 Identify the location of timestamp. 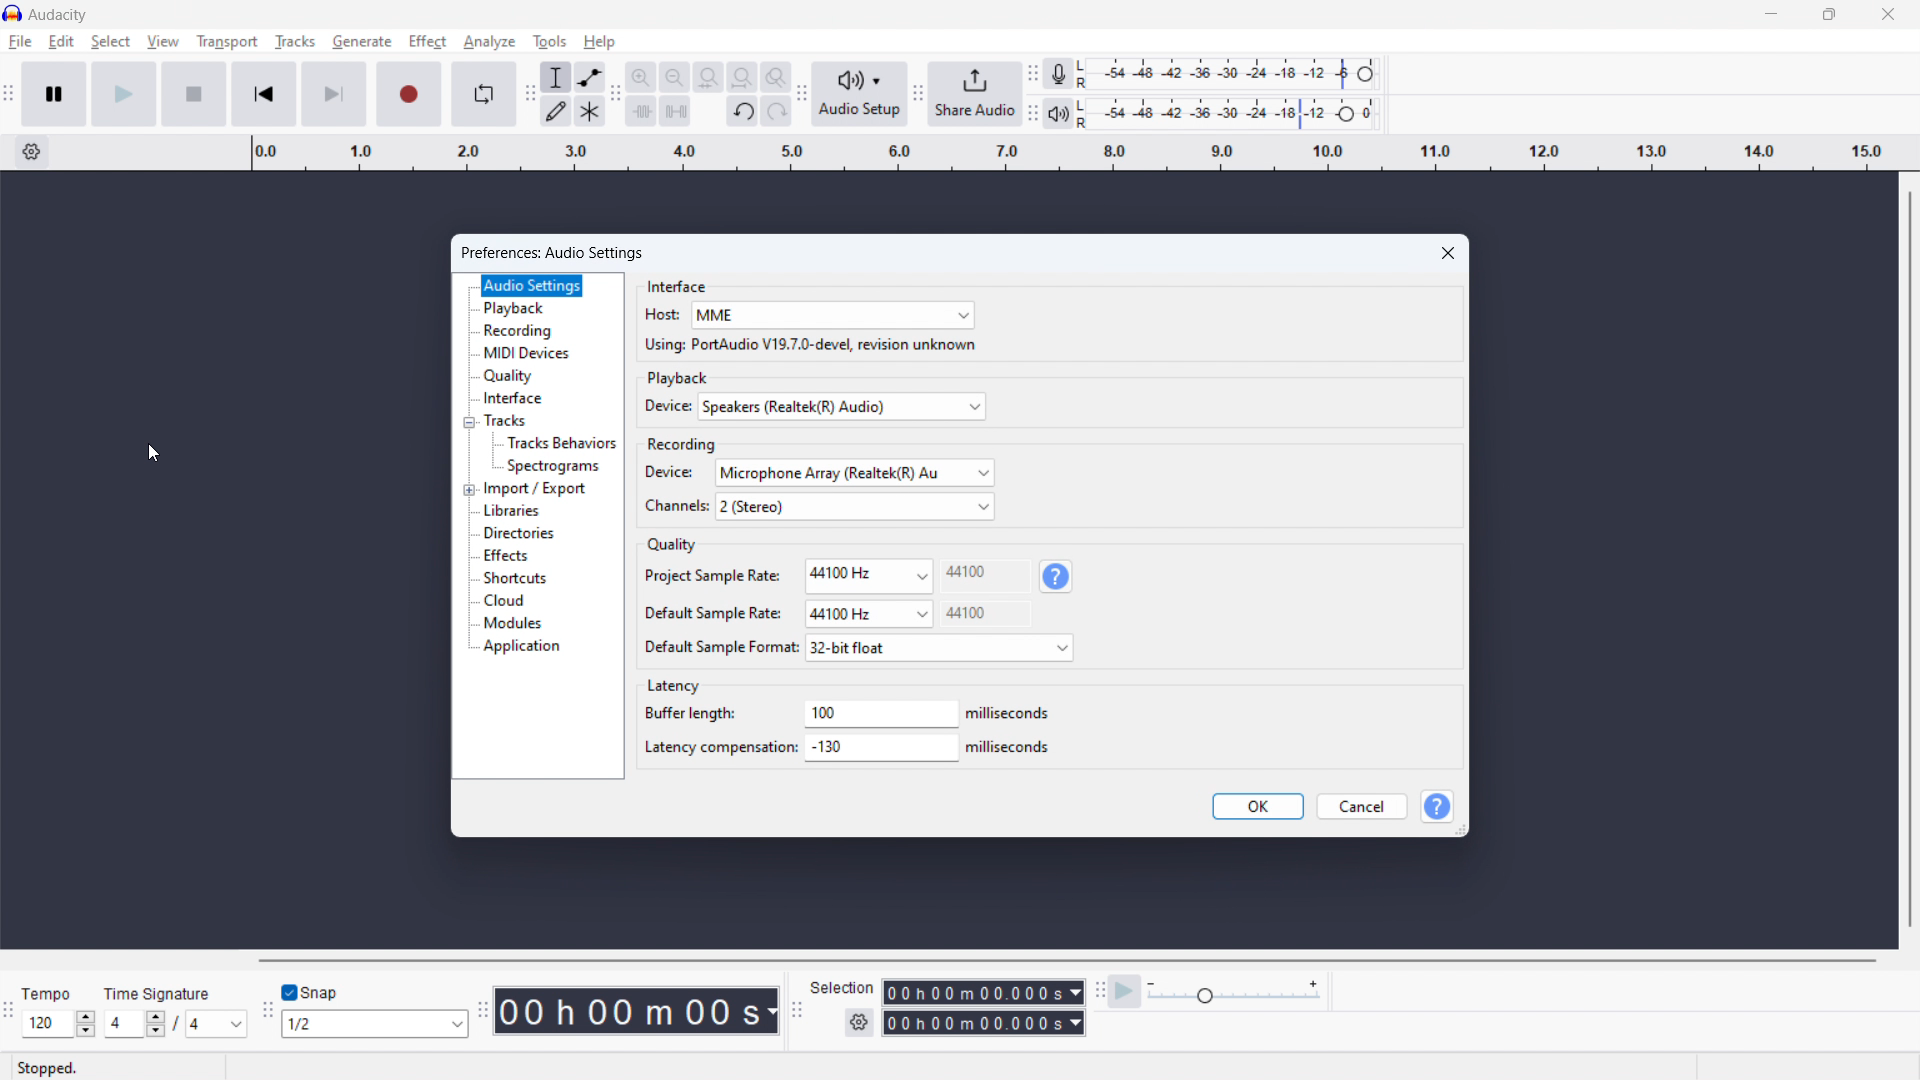
(636, 1011).